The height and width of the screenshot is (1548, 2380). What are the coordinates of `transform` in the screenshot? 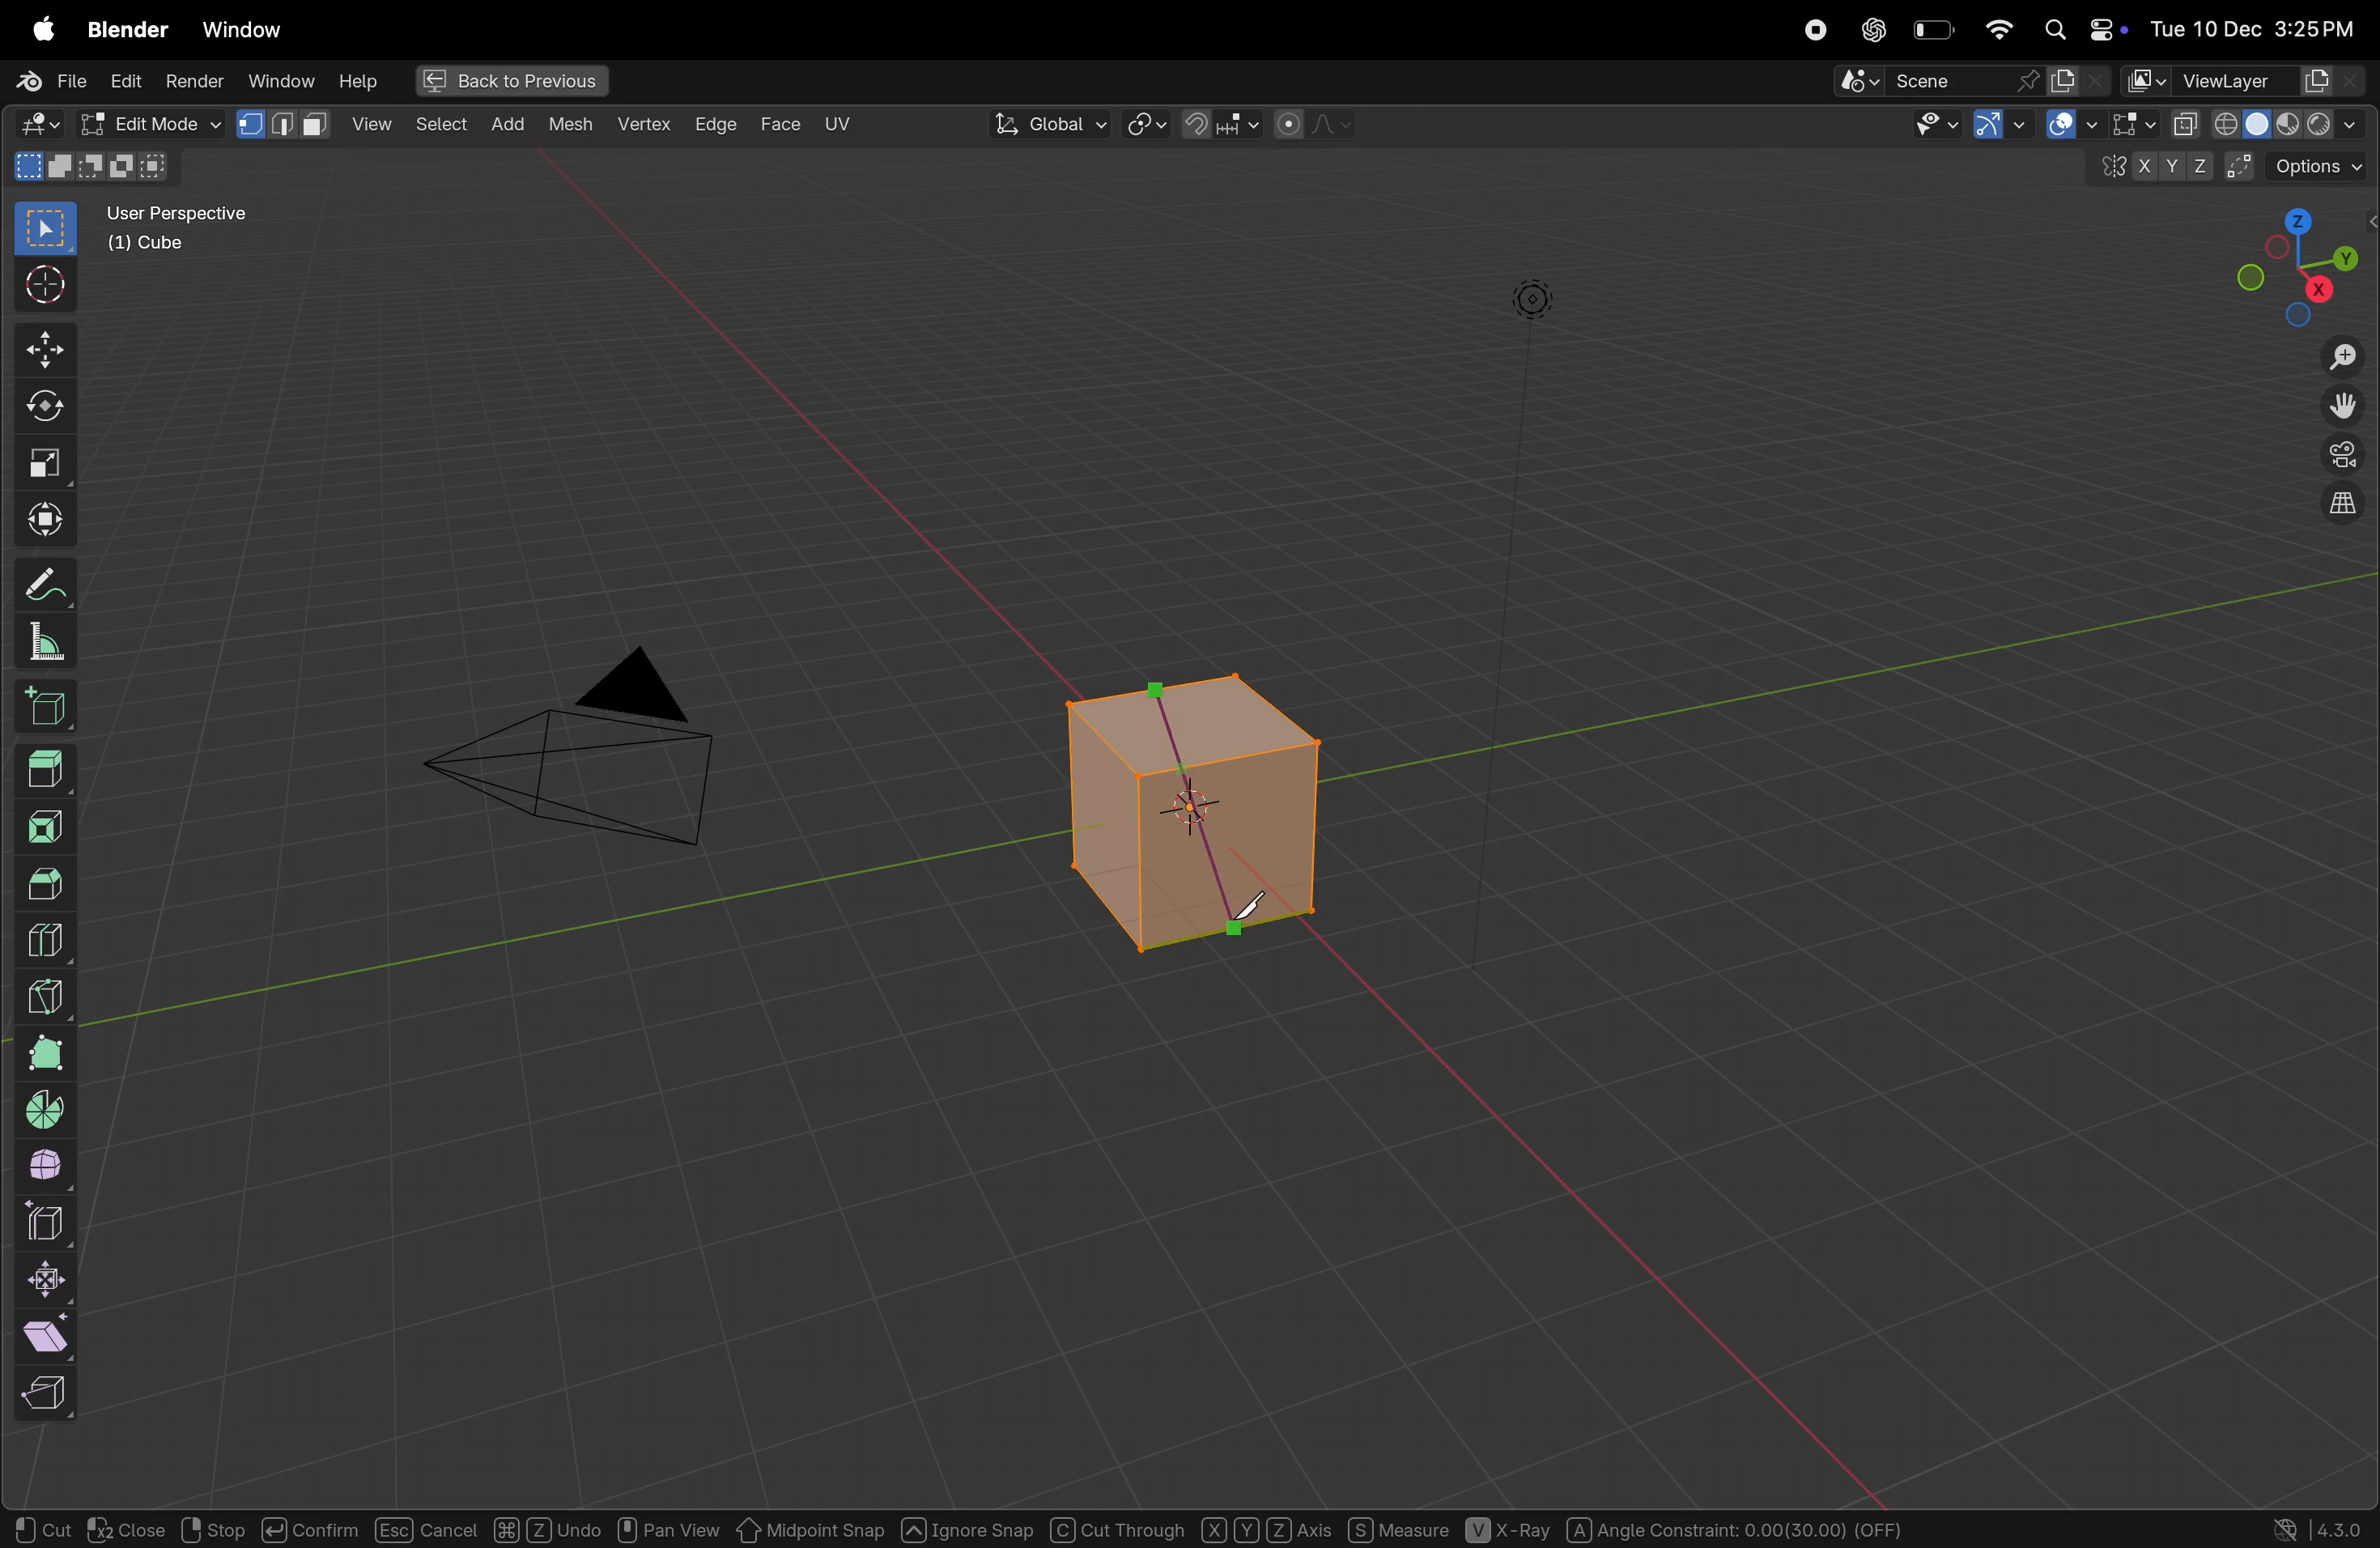 It's located at (41, 412).